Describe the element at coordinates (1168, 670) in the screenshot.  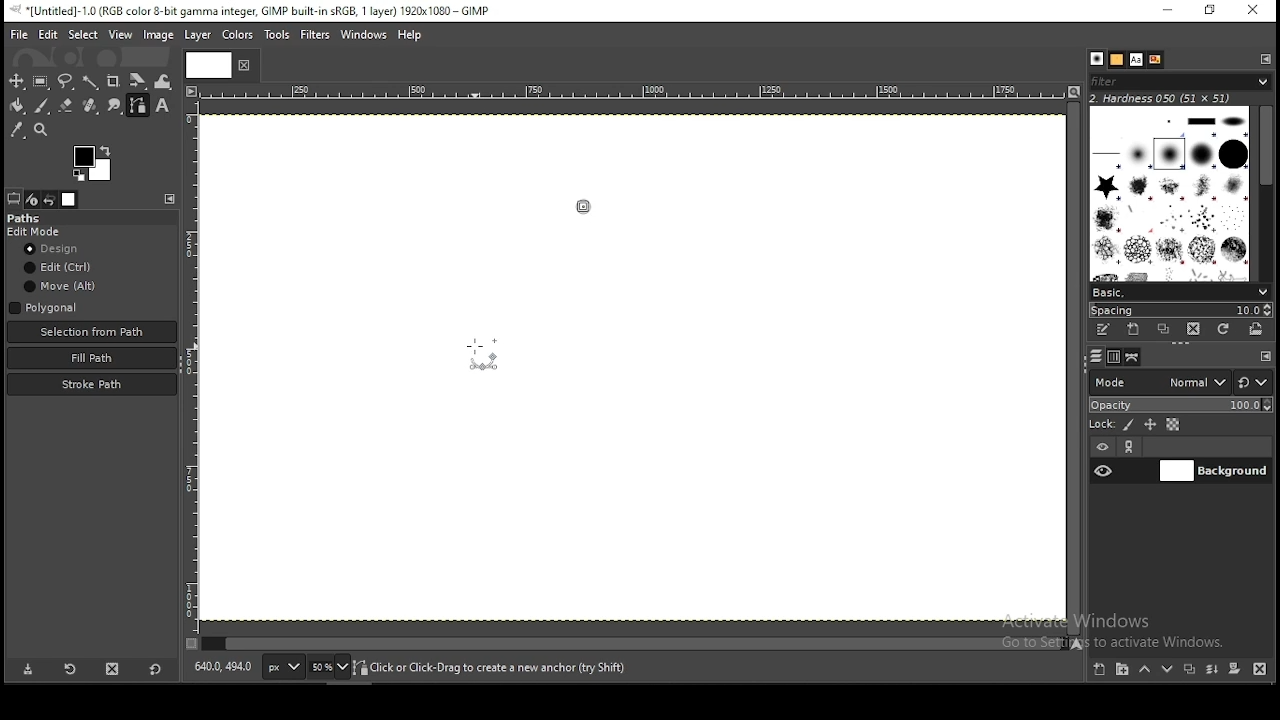
I see `move layer one step down` at that location.